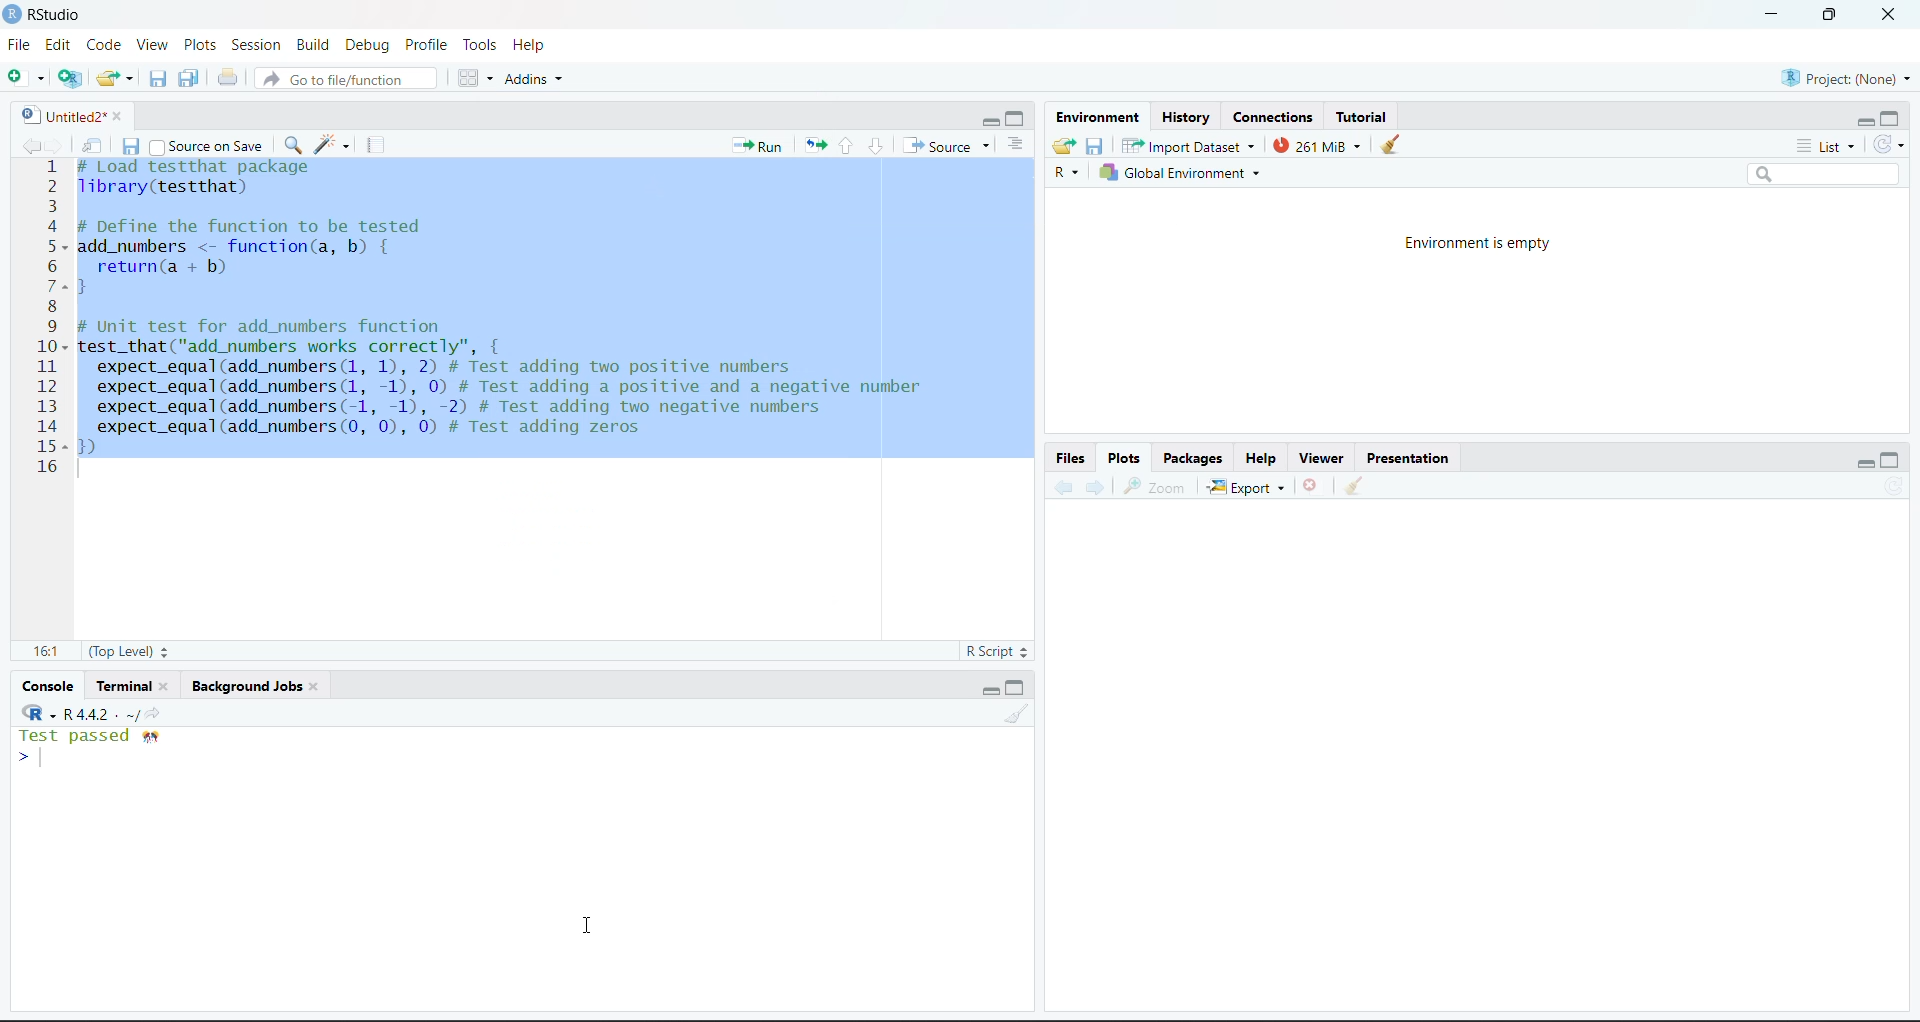 The image size is (1920, 1022). Describe the element at coordinates (54, 15) in the screenshot. I see `RStudio` at that location.